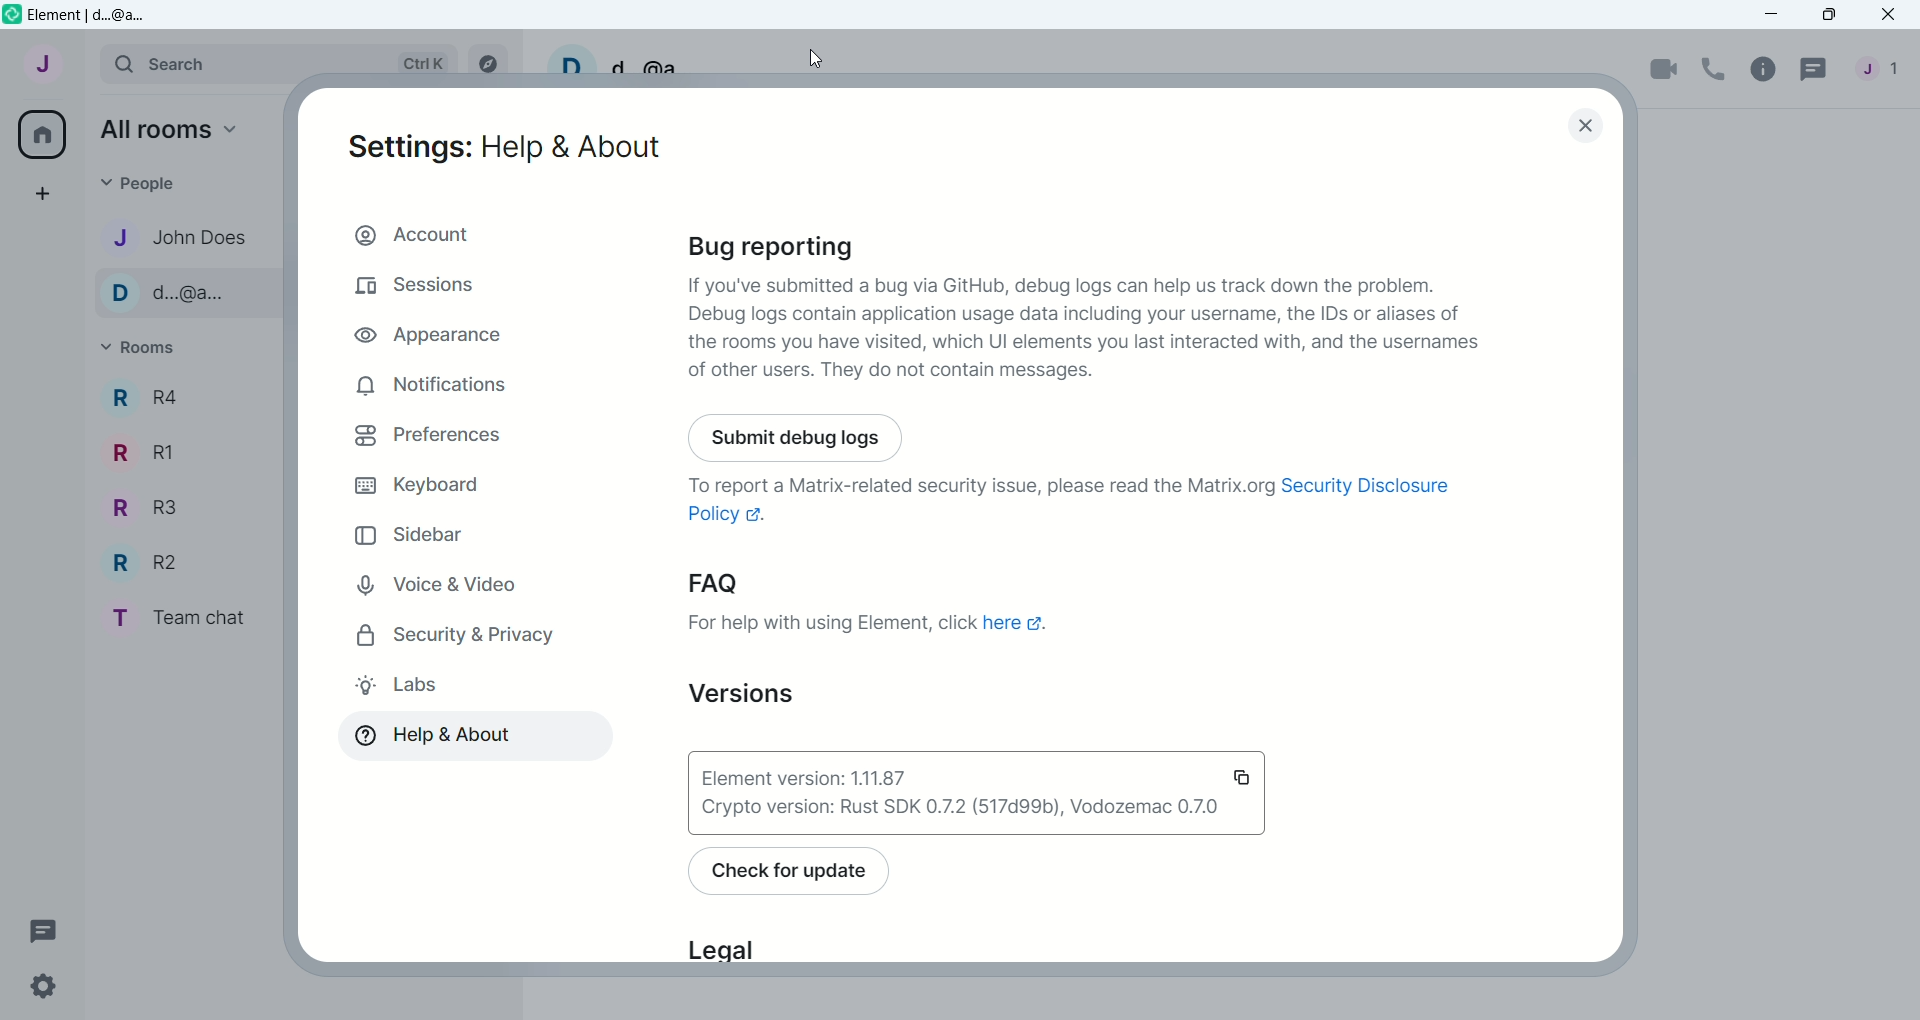  What do you see at coordinates (950, 482) in the screenshot?
I see `To report a Matrix-related security issue, please read the Matrix.org` at bounding box center [950, 482].